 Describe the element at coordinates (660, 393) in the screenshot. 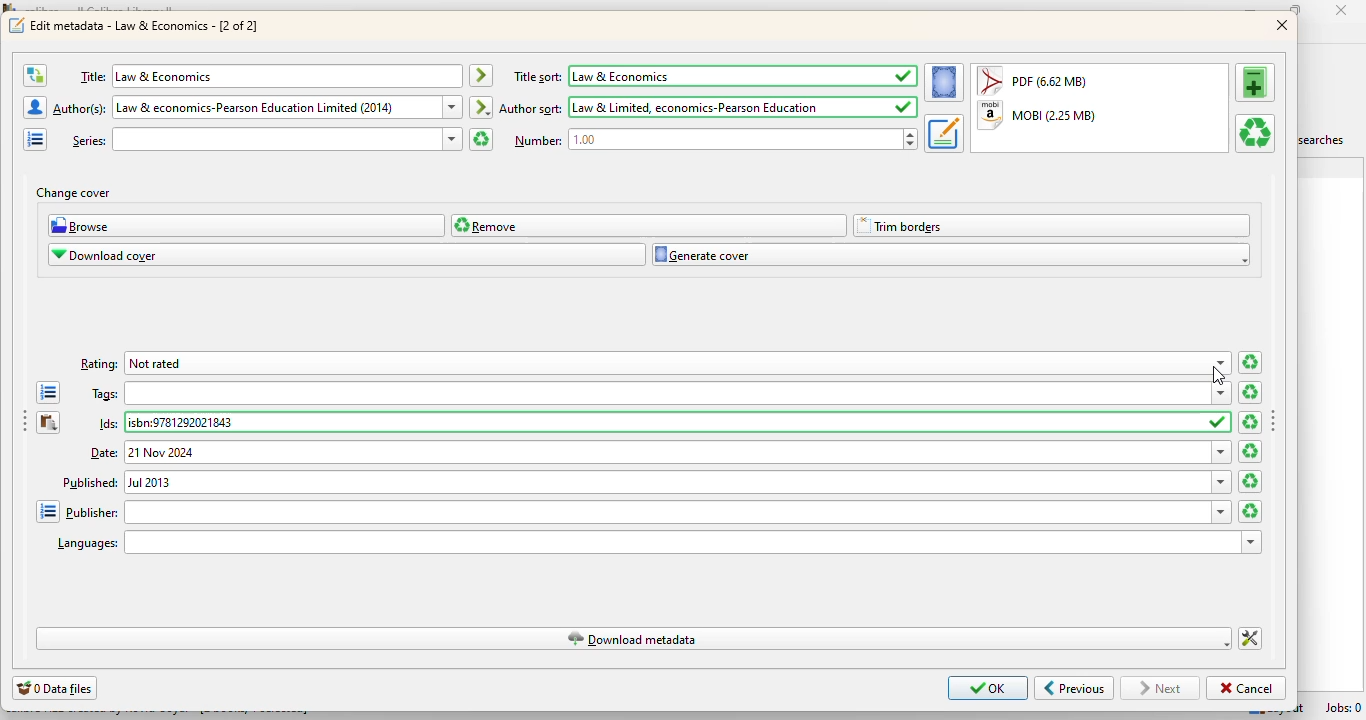

I see `tags: ` at that location.